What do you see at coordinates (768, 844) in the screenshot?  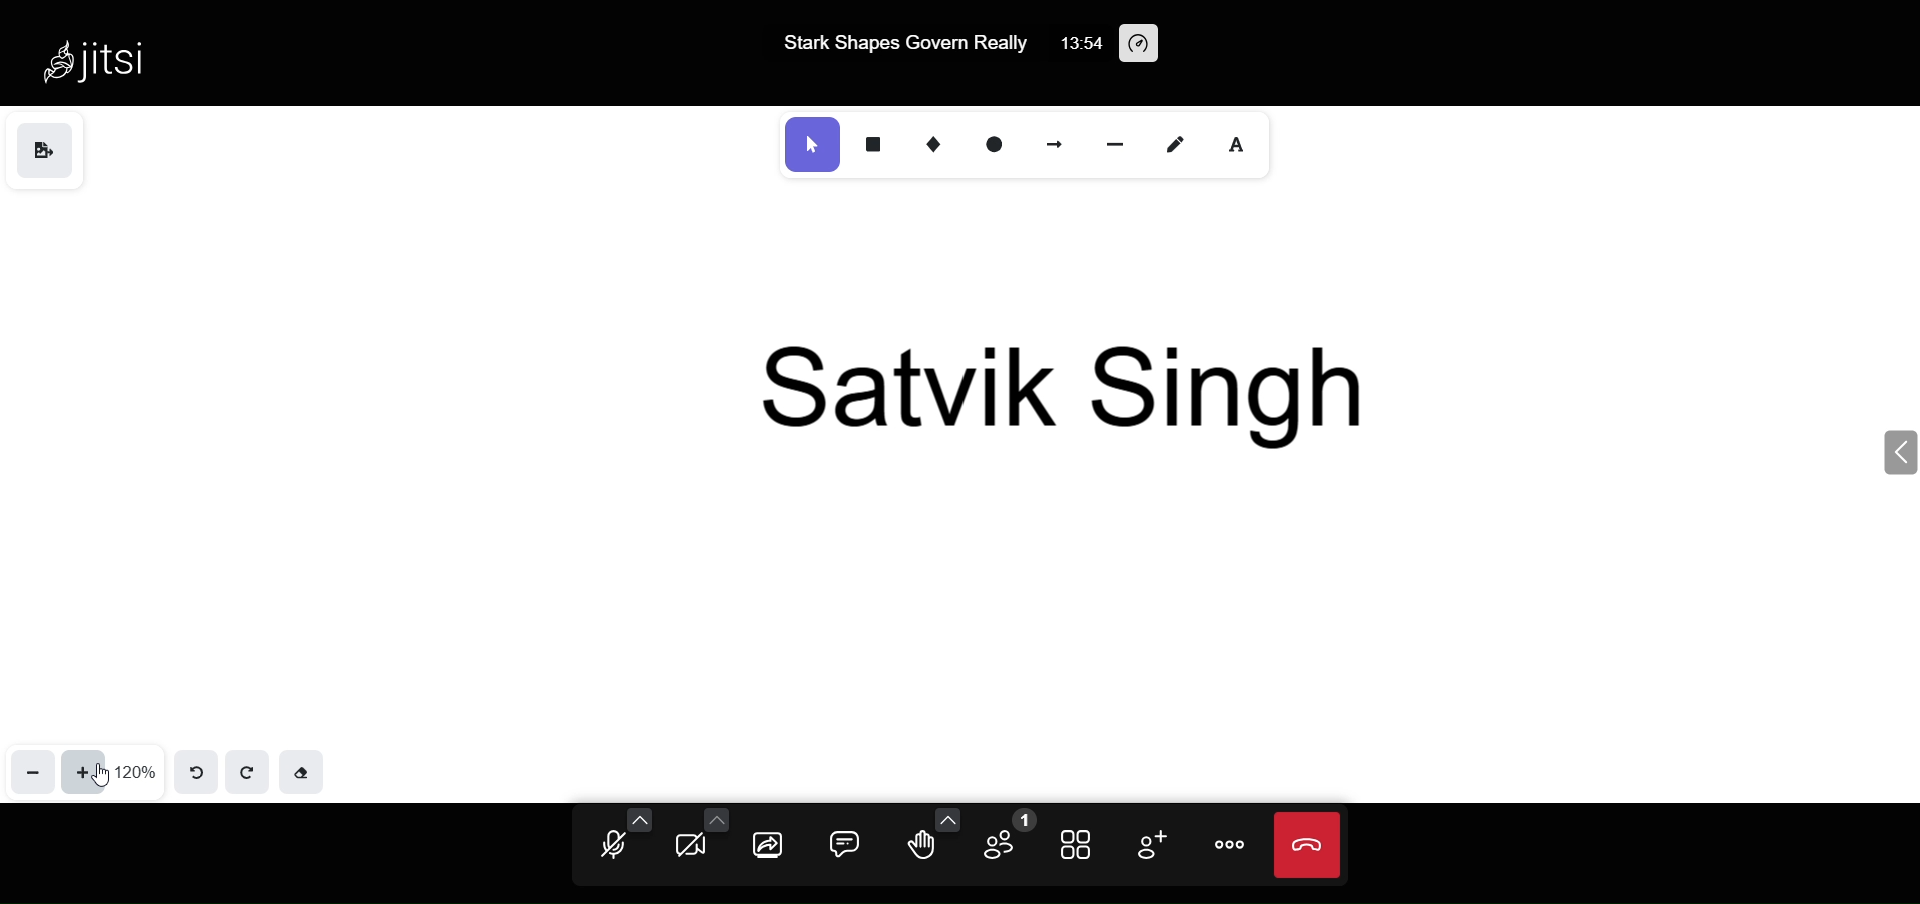 I see `screen share` at bounding box center [768, 844].